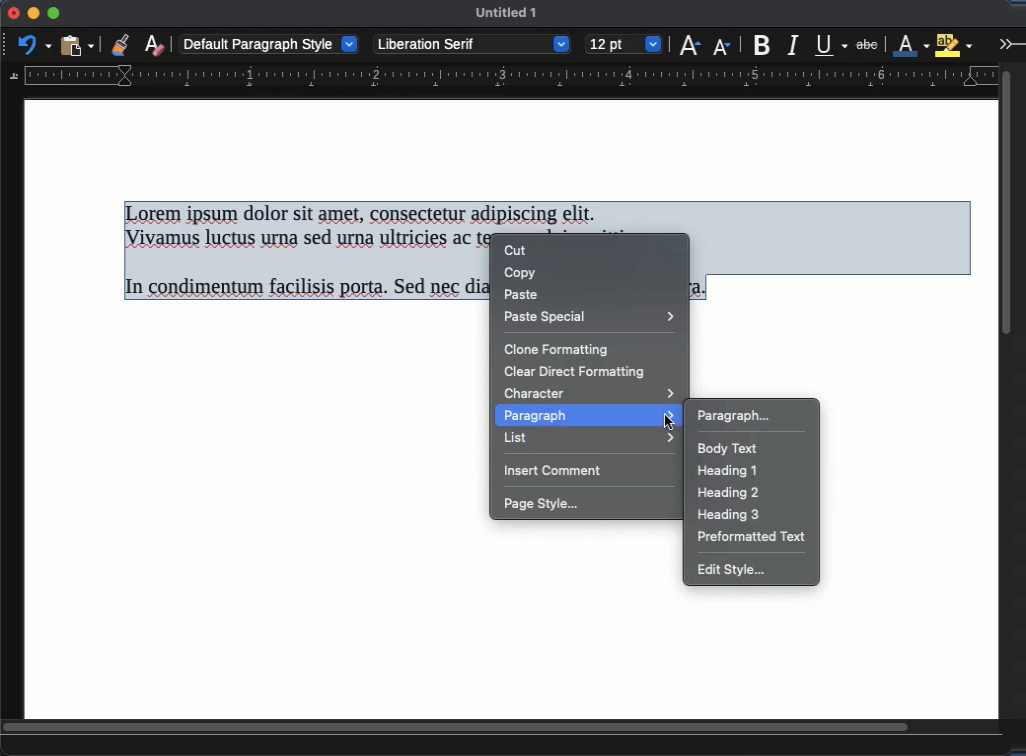  What do you see at coordinates (1009, 43) in the screenshot?
I see `expand` at bounding box center [1009, 43].